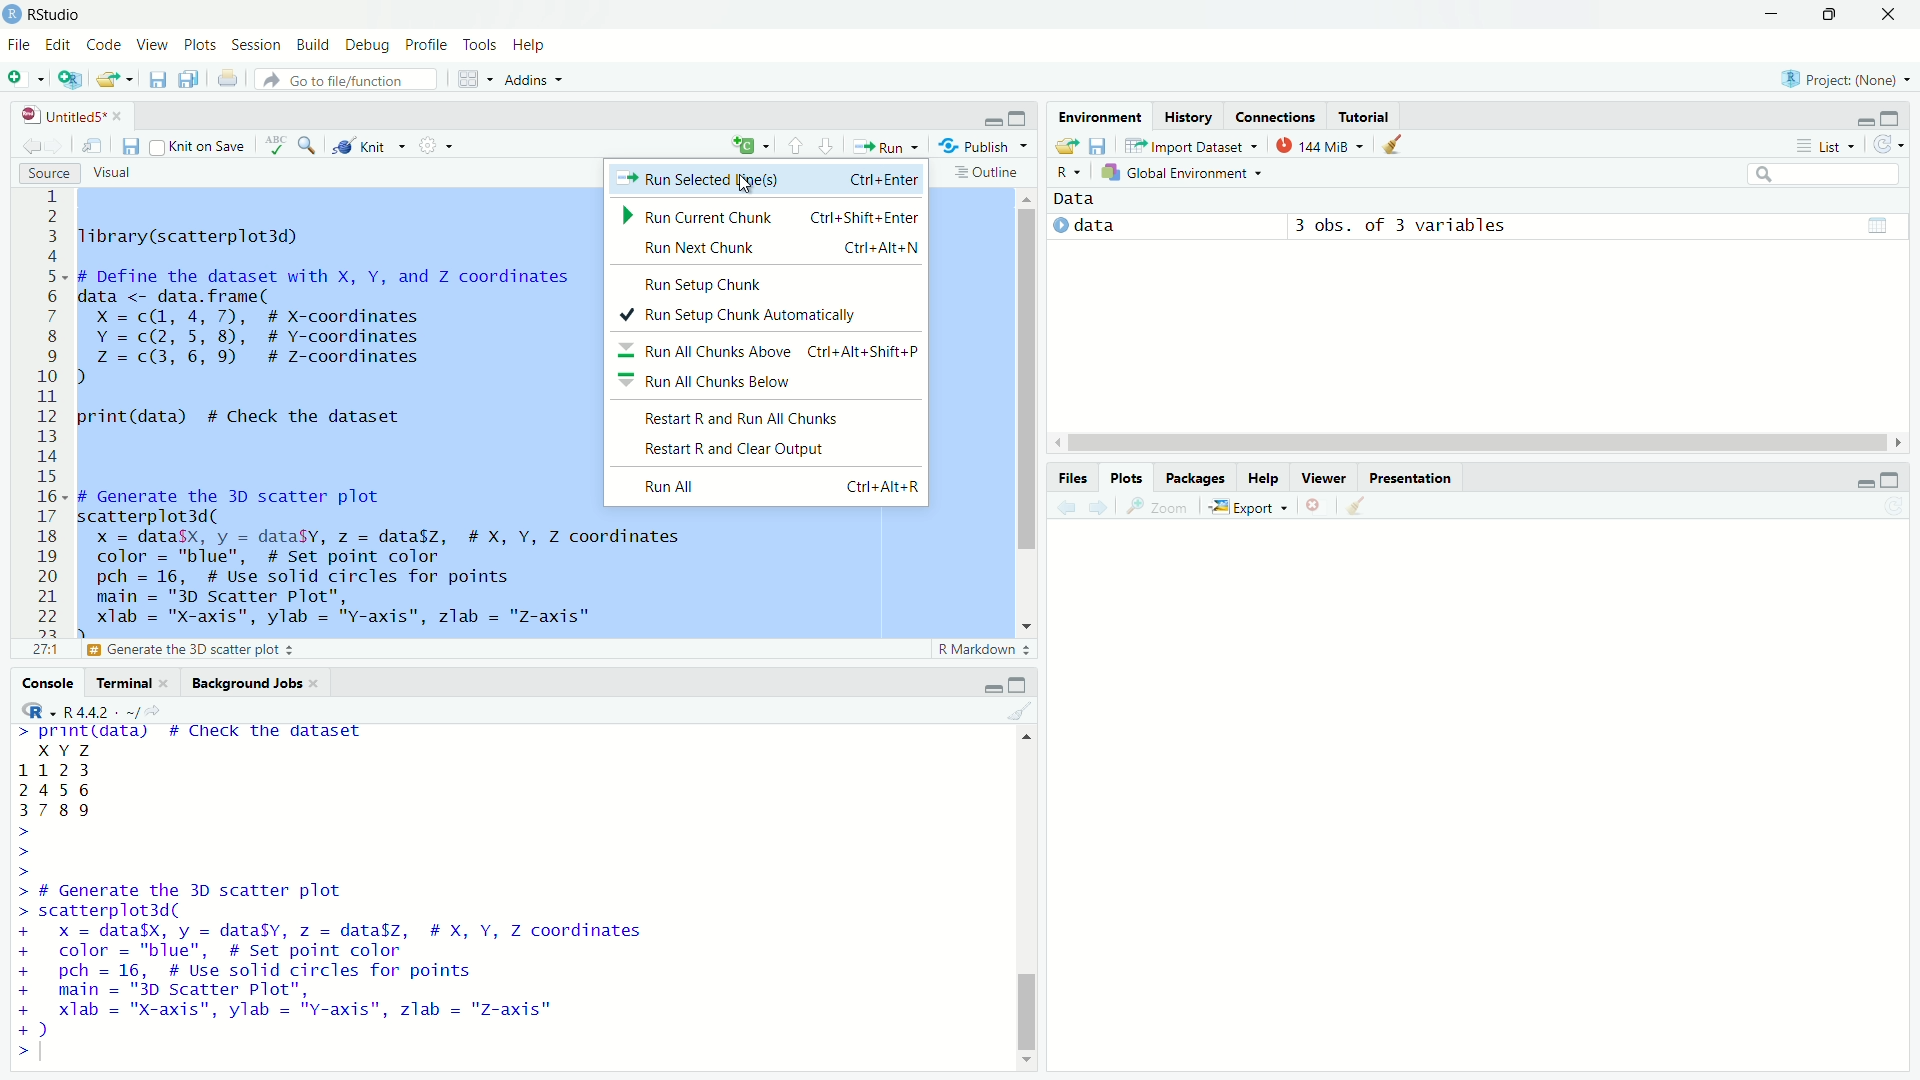  Describe the element at coordinates (42, 650) in the screenshot. I see `12:33` at that location.